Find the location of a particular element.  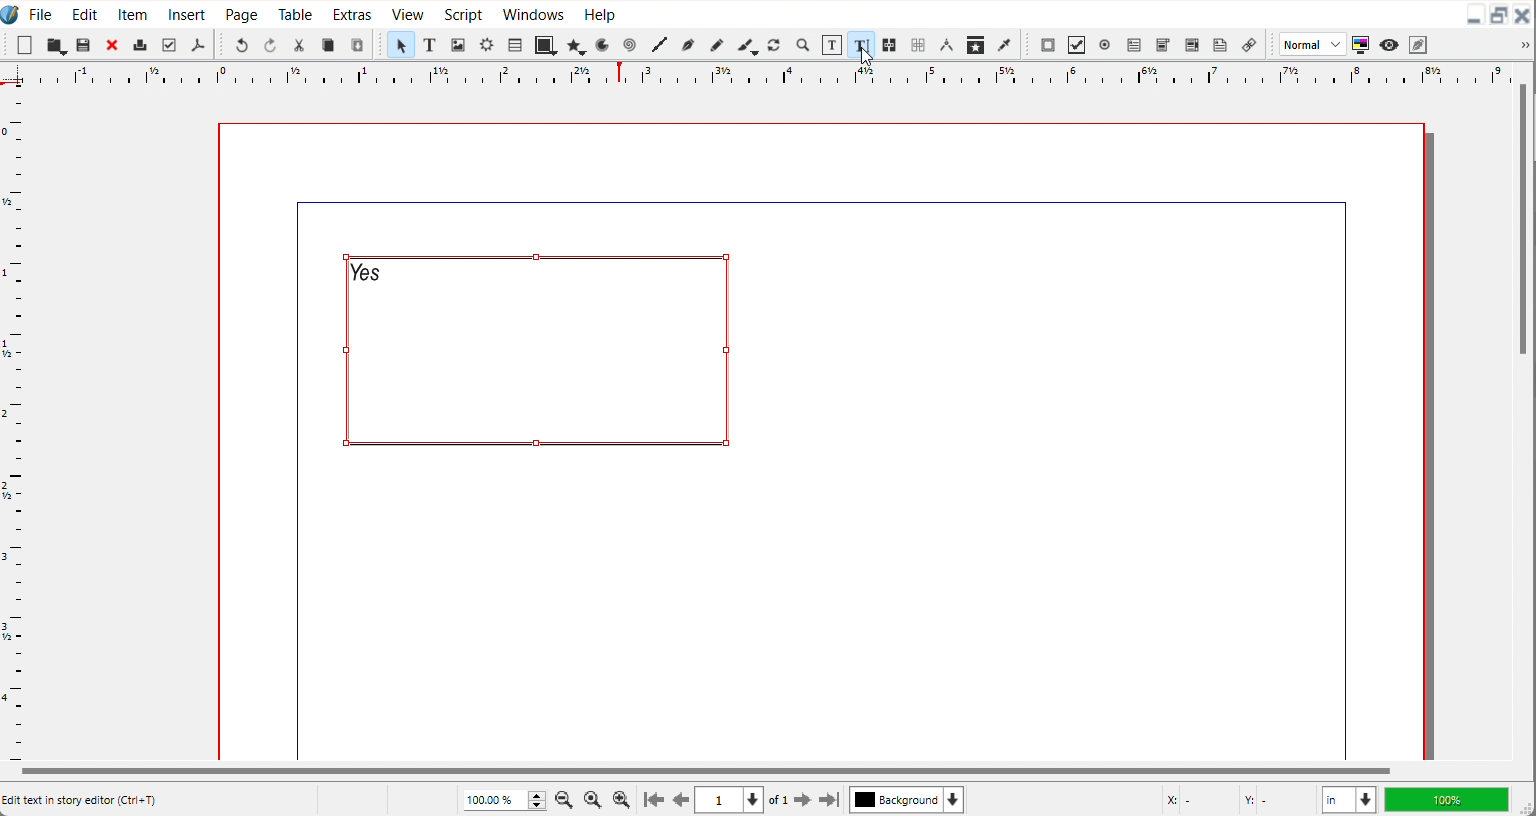

PDF Check Button is located at coordinates (1076, 45).